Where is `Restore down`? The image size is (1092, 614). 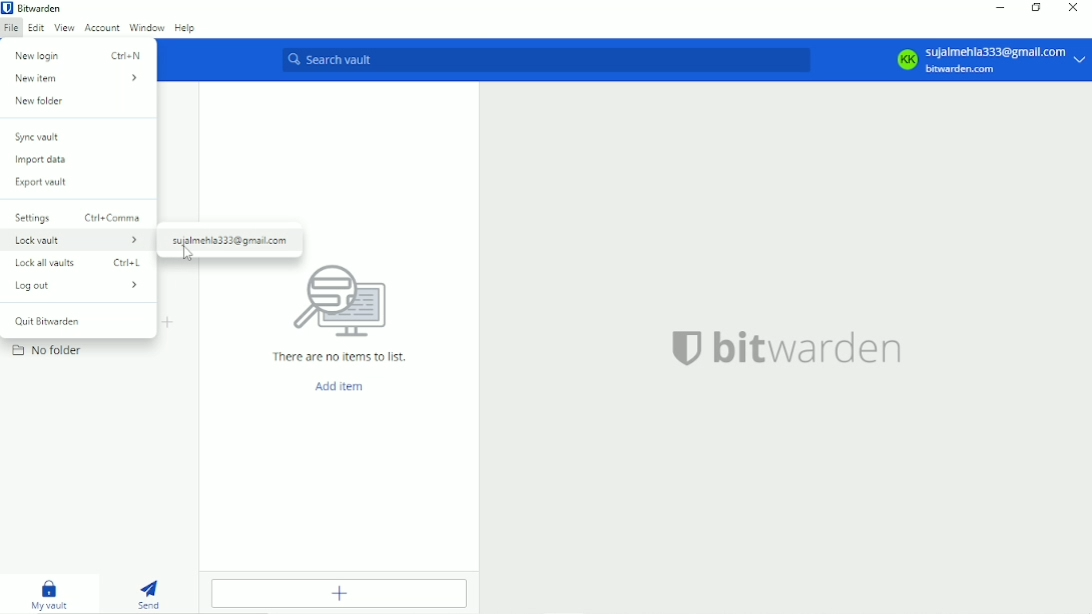 Restore down is located at coordinates (1036, 8).